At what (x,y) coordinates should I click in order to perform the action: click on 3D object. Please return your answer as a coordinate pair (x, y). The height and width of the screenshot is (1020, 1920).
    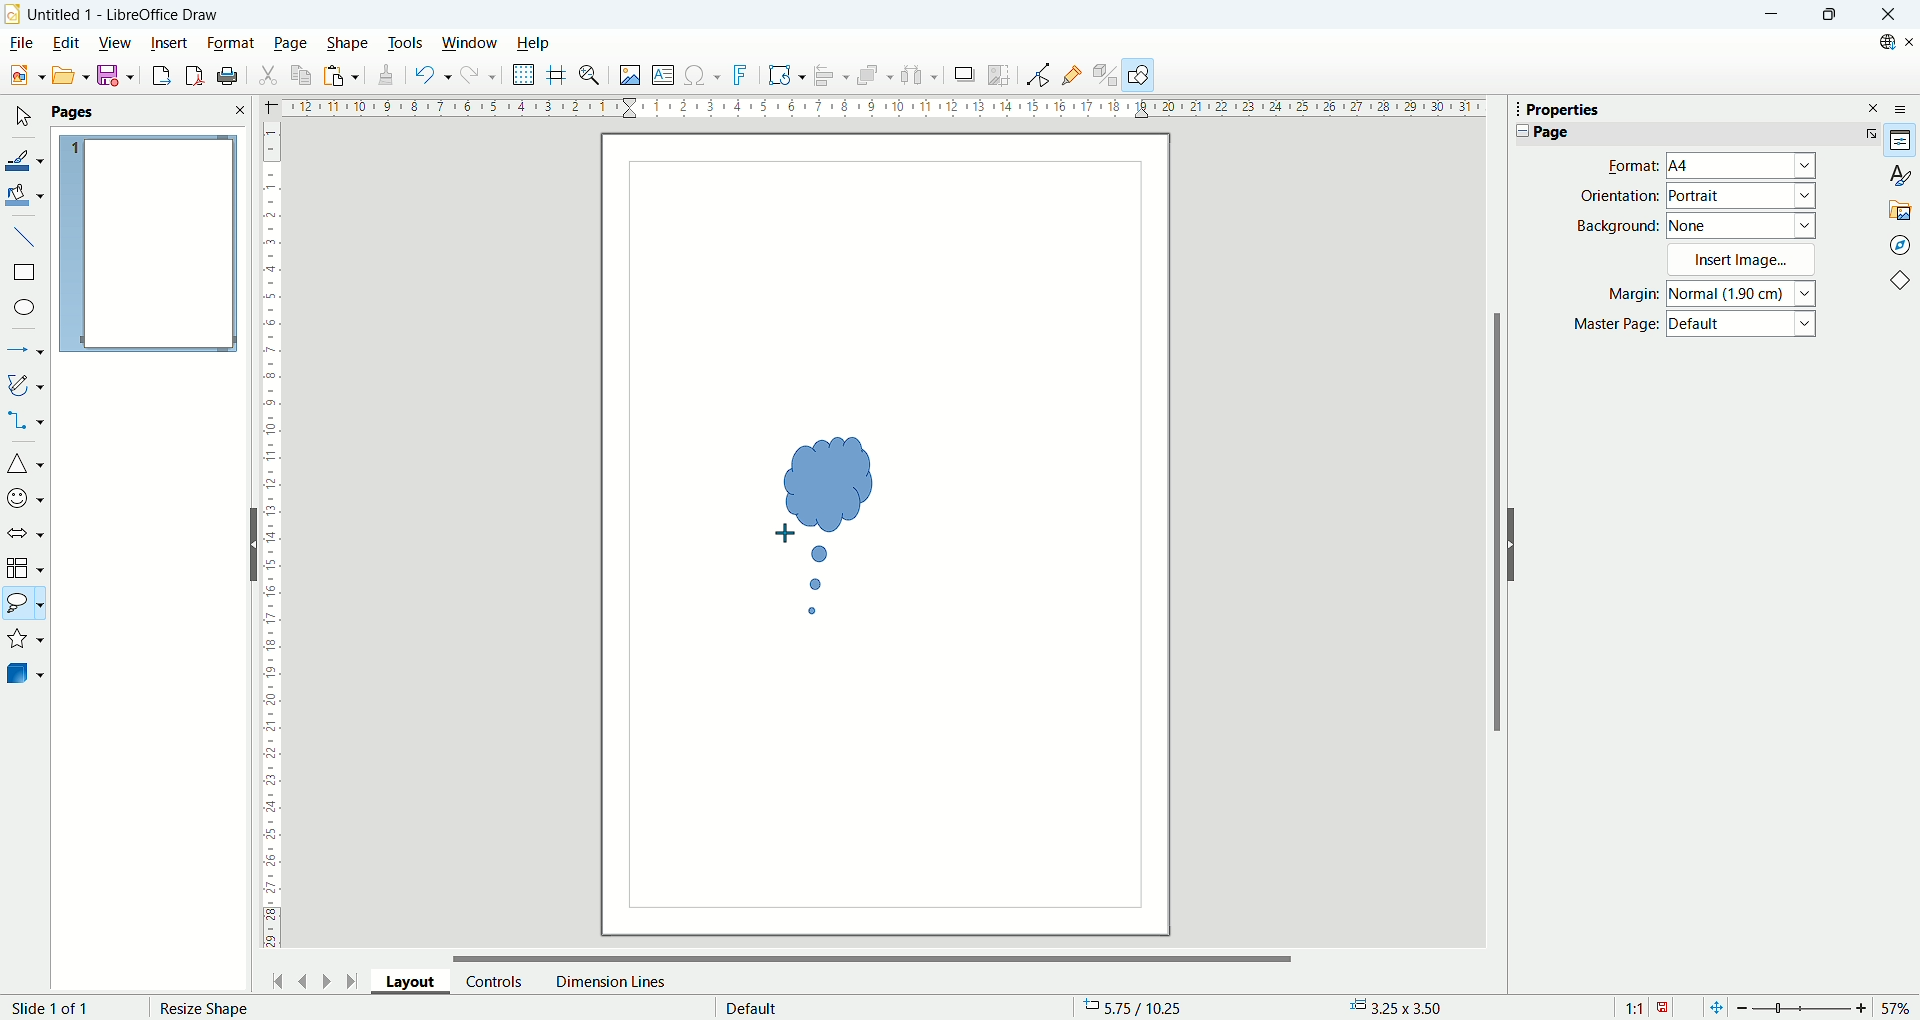
    Looking at the image, I should click on (27, 675).